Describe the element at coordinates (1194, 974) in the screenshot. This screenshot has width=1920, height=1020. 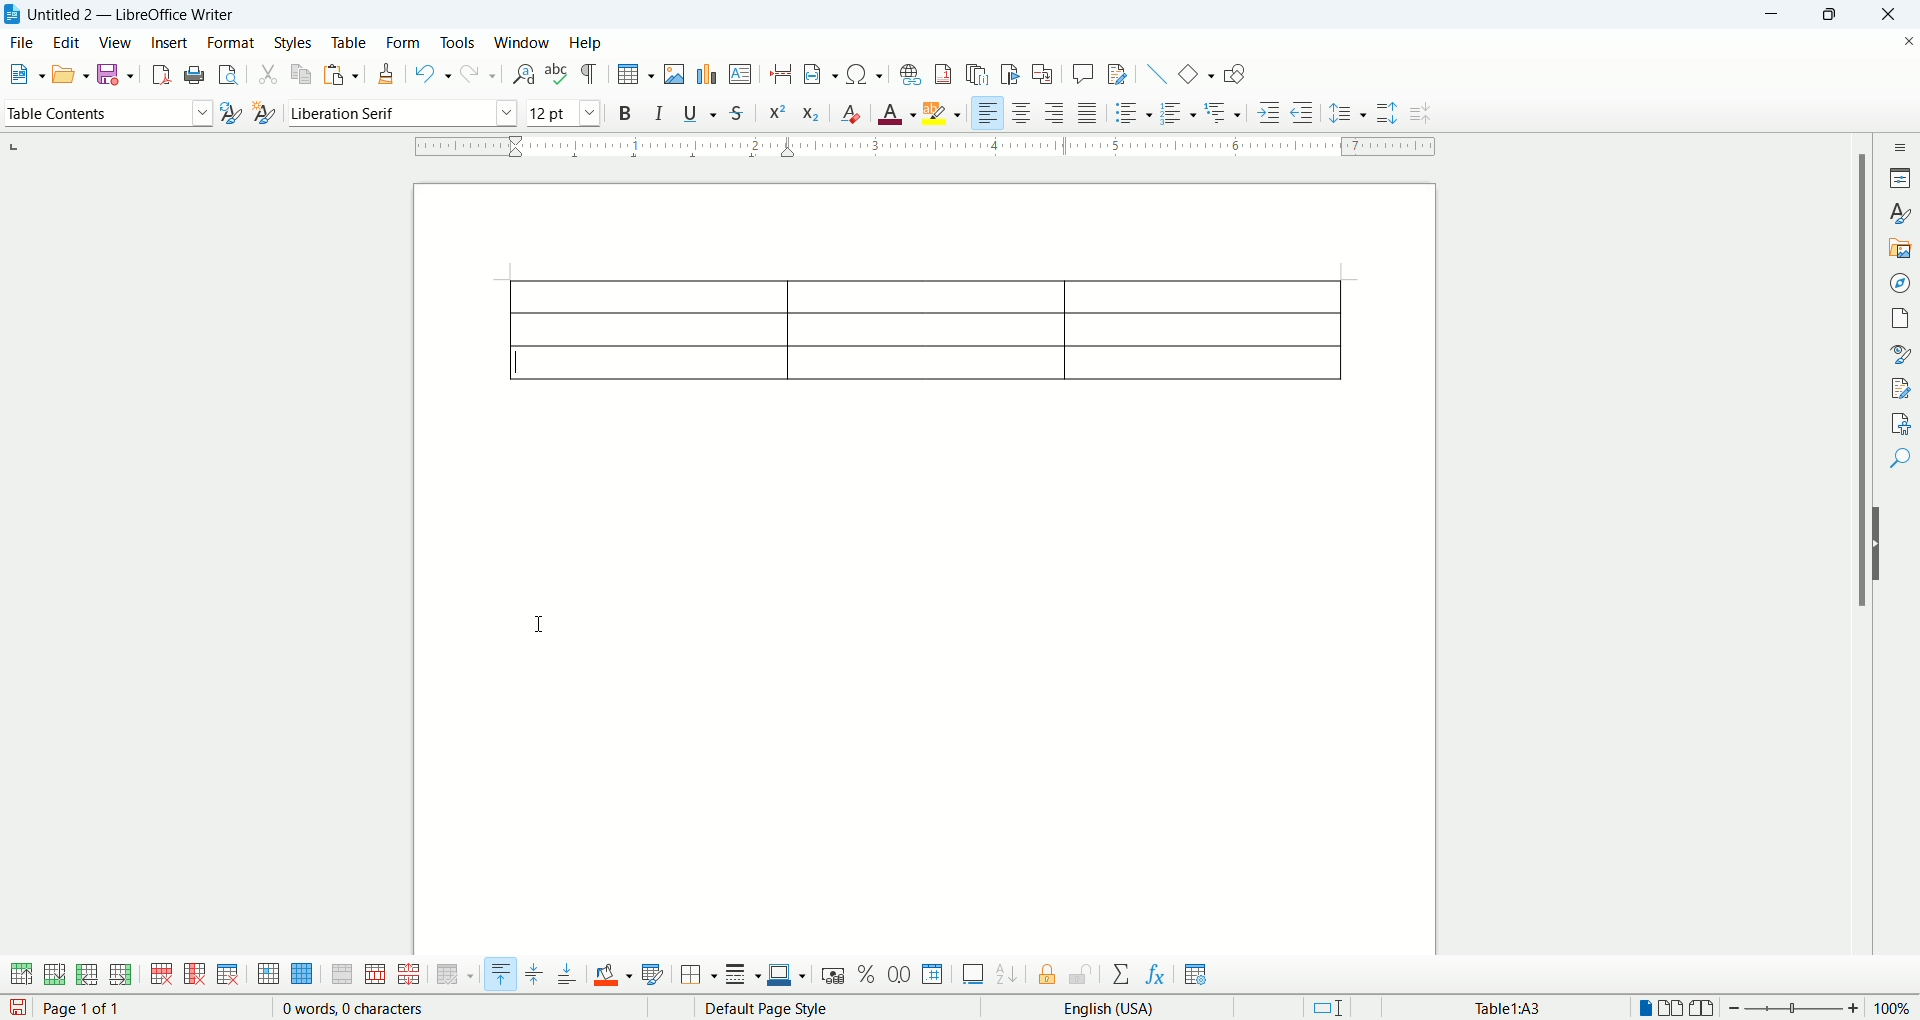
I see `table properties` at that location.